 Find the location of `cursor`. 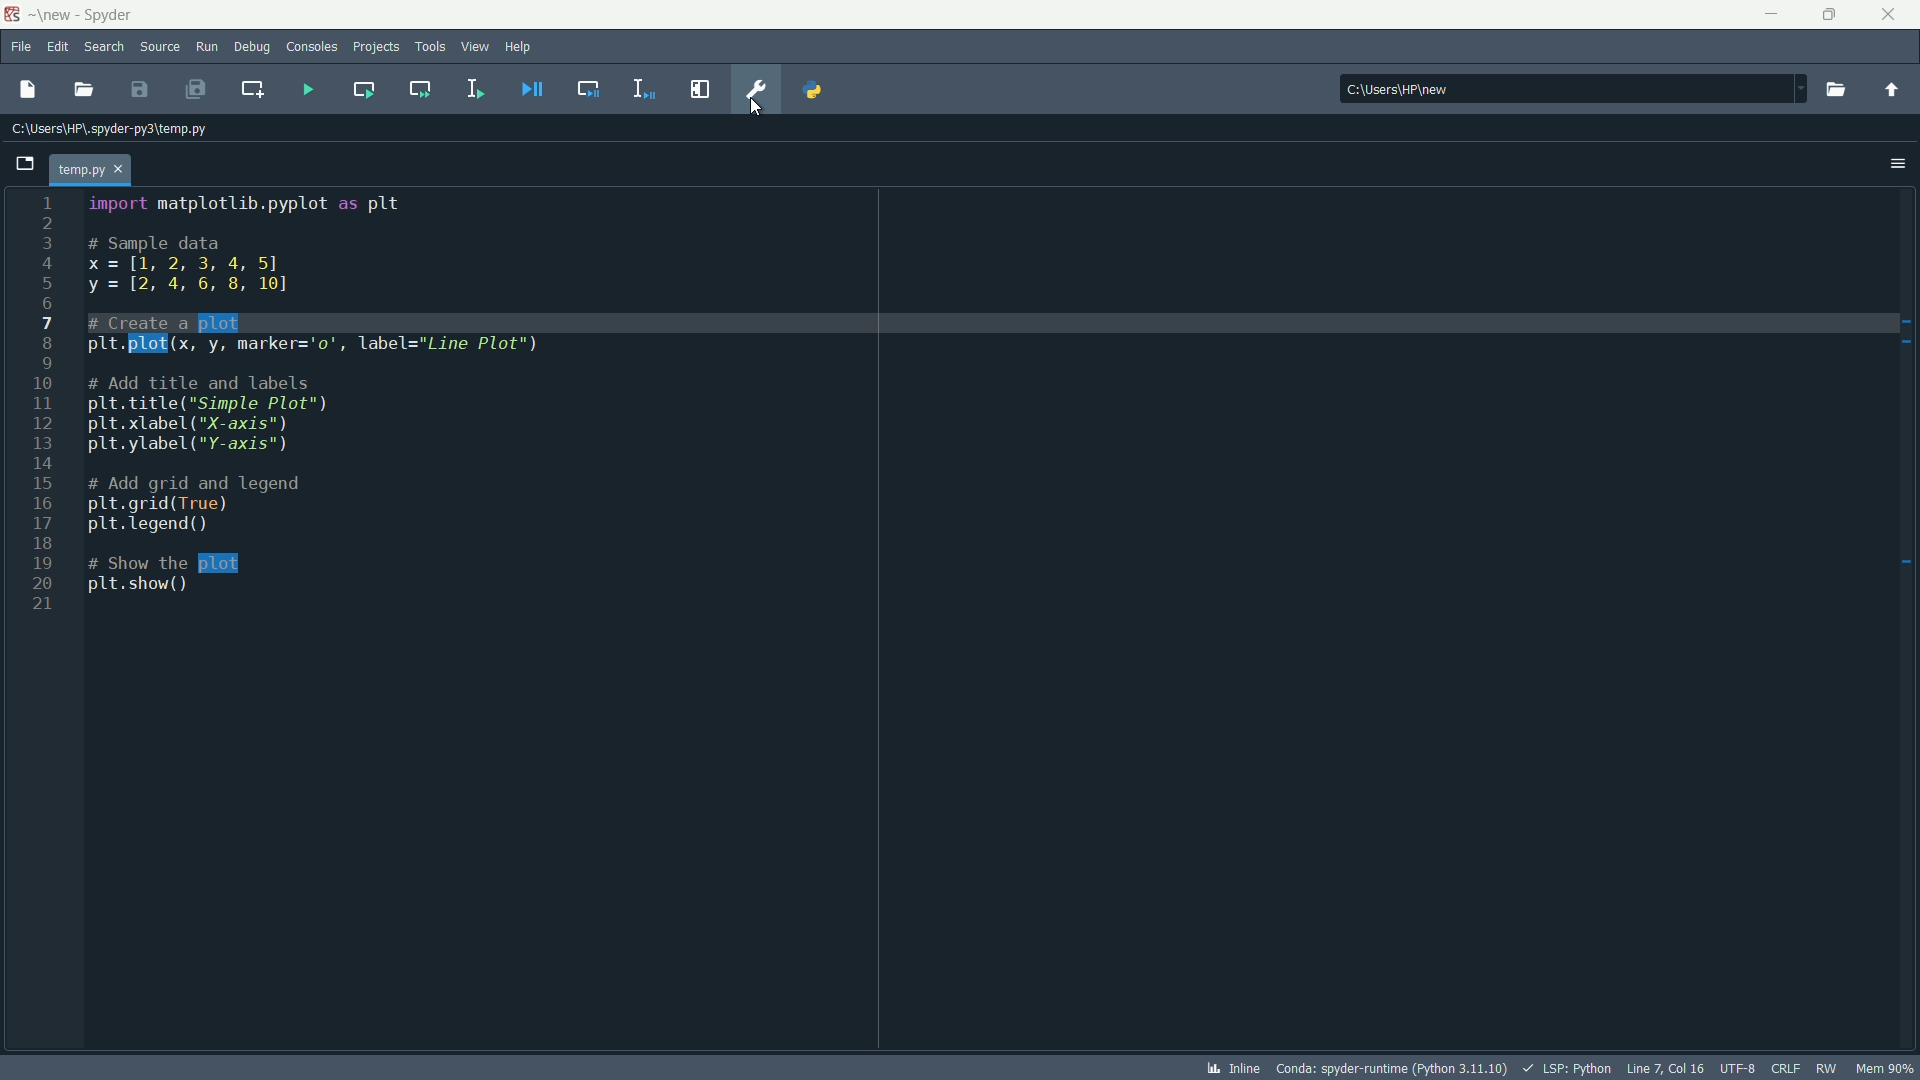

cursor is located at coordinates (755, 109).